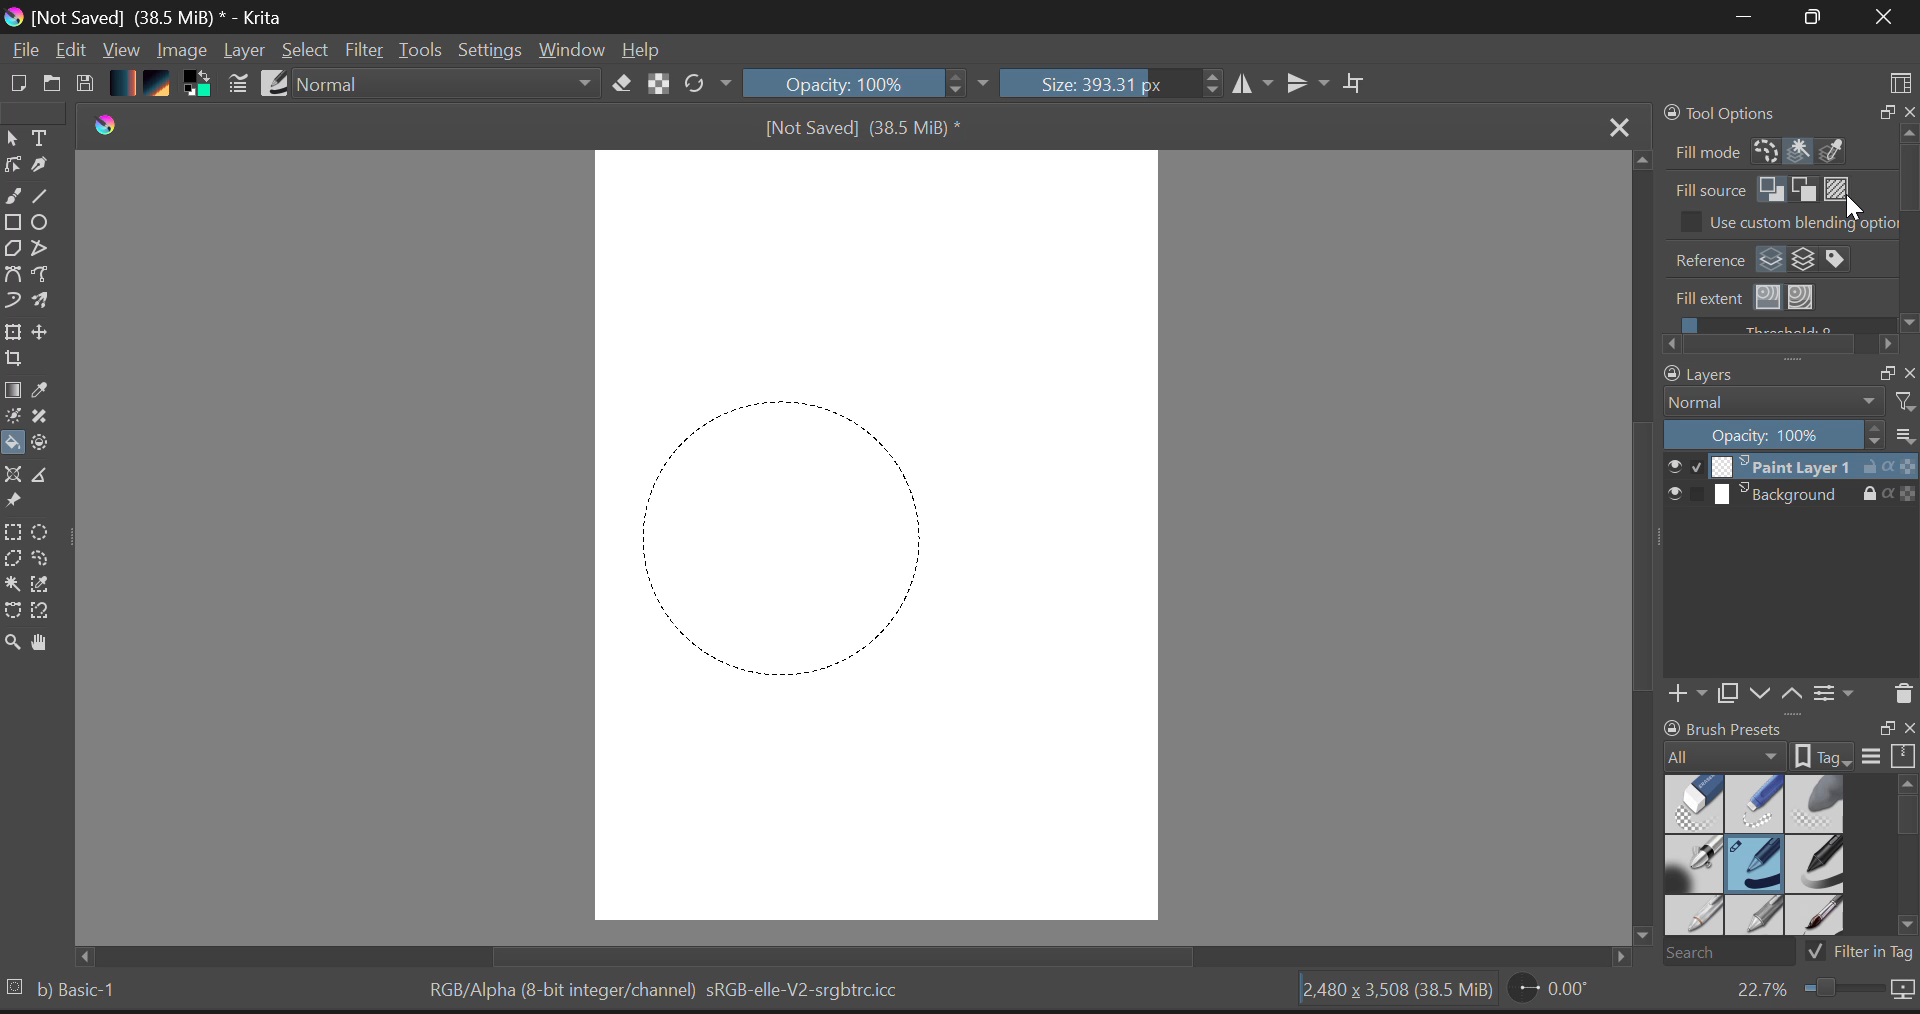 This screenshot has height=1014, width=1920. I want to click on Settings, so click(492, 51).